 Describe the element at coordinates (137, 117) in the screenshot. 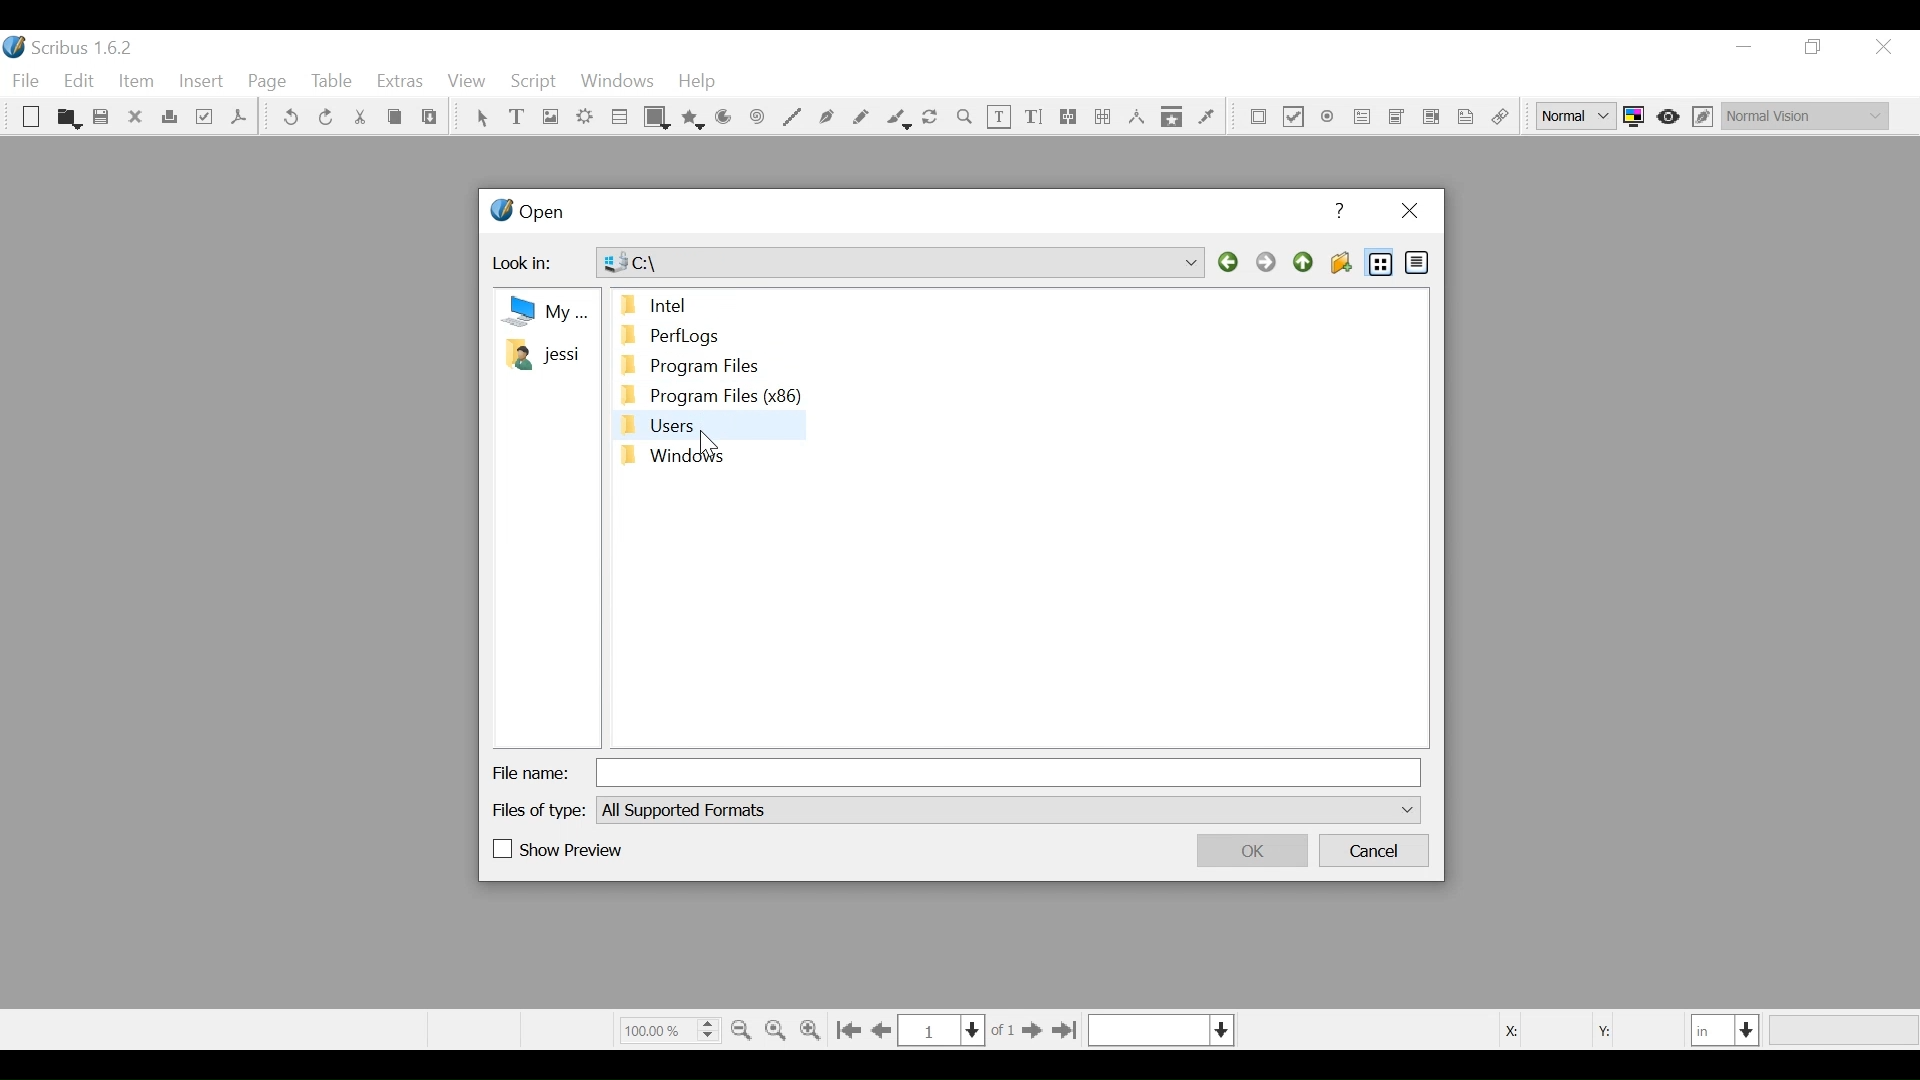

I see `Close` at that location.